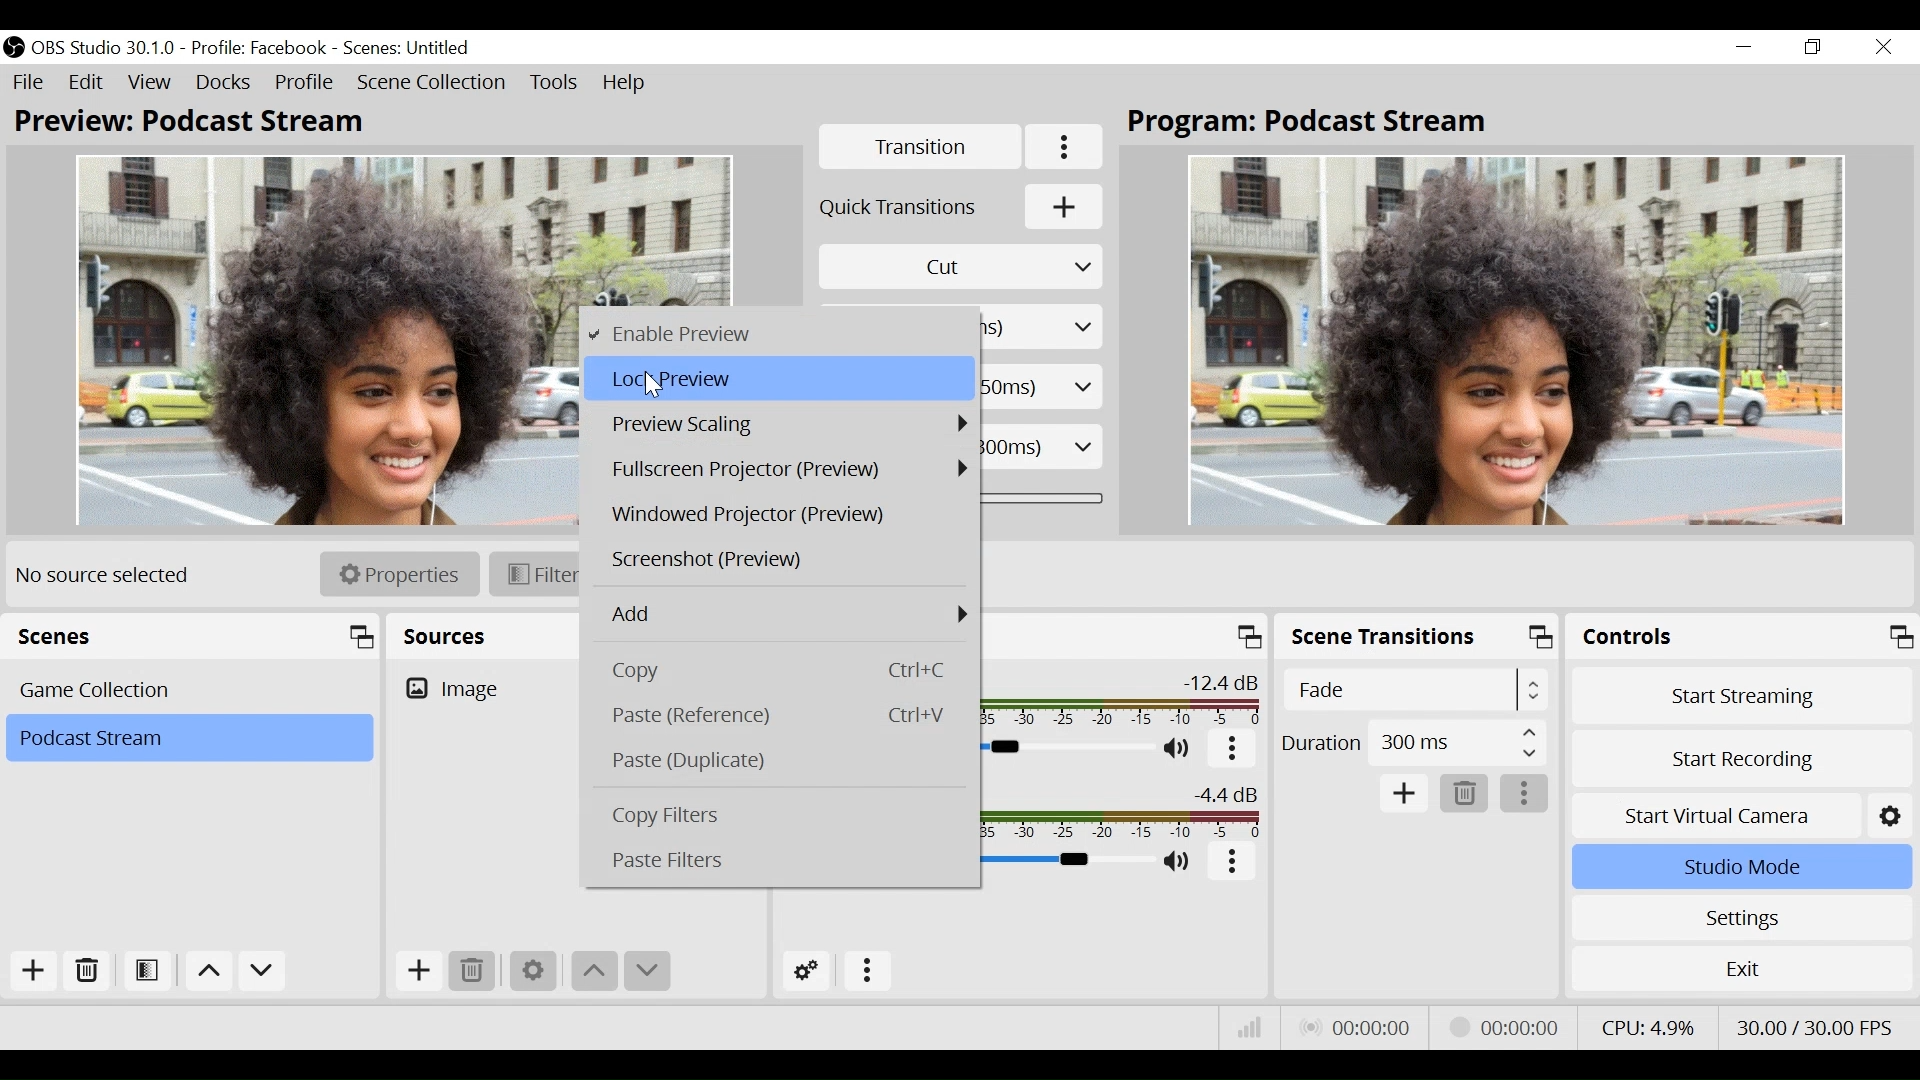 The height and width of the screenshot is (1080, 1920). I want to click on Add, so click(1402, 793).